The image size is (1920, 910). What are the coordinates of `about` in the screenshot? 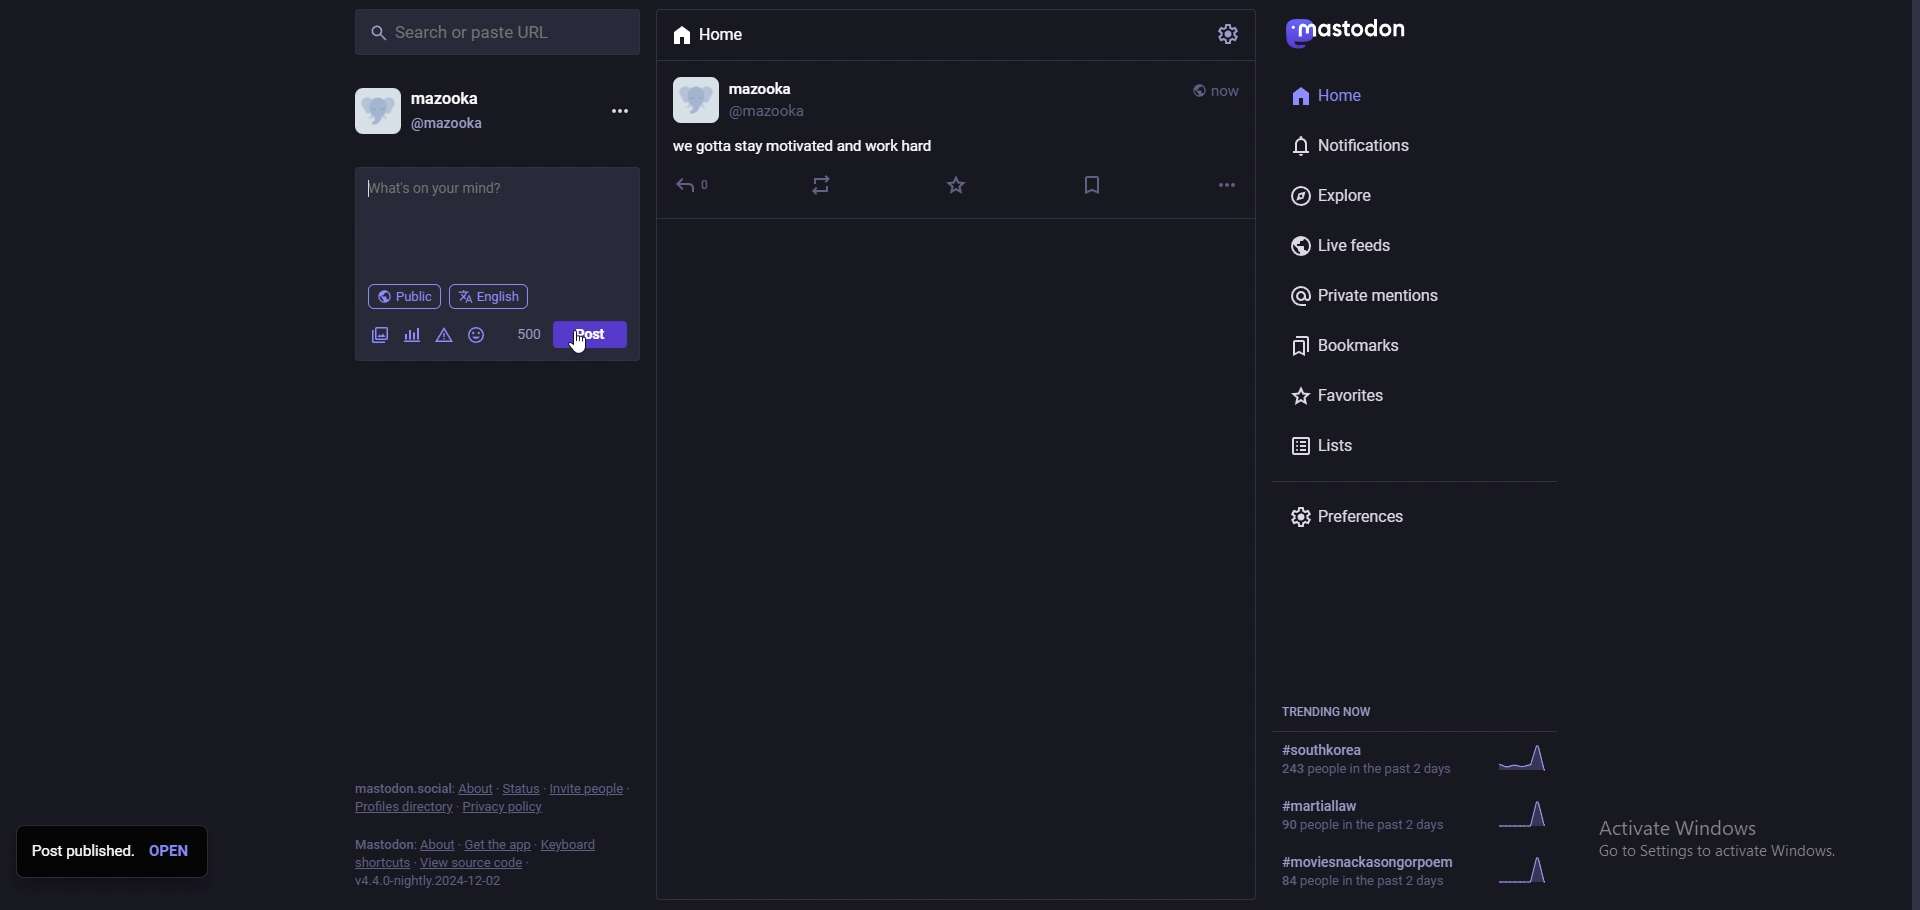 It's located at (476, 790).